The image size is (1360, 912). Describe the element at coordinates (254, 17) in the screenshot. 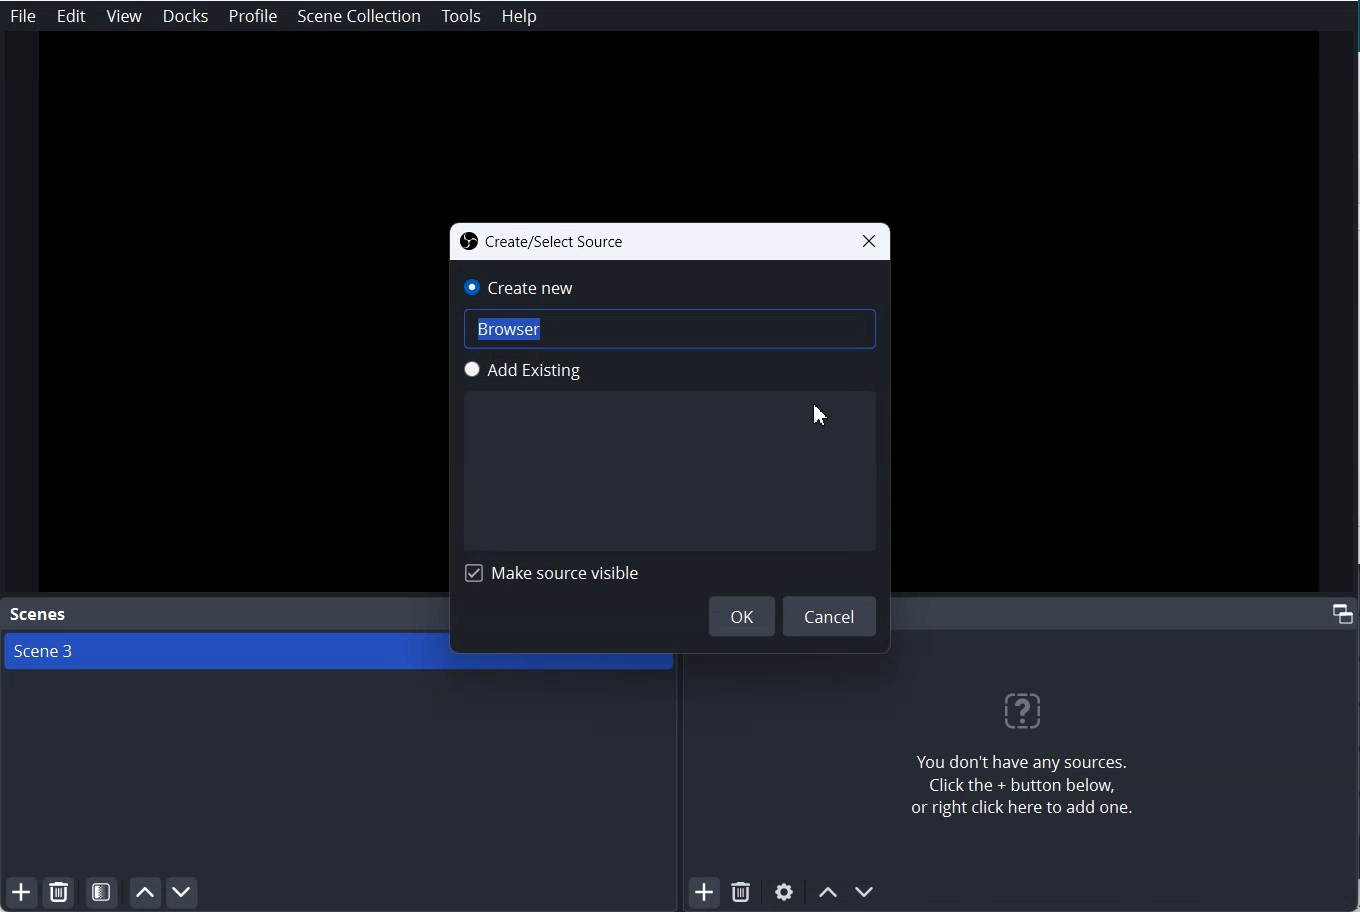

I see `Profile` at that location.